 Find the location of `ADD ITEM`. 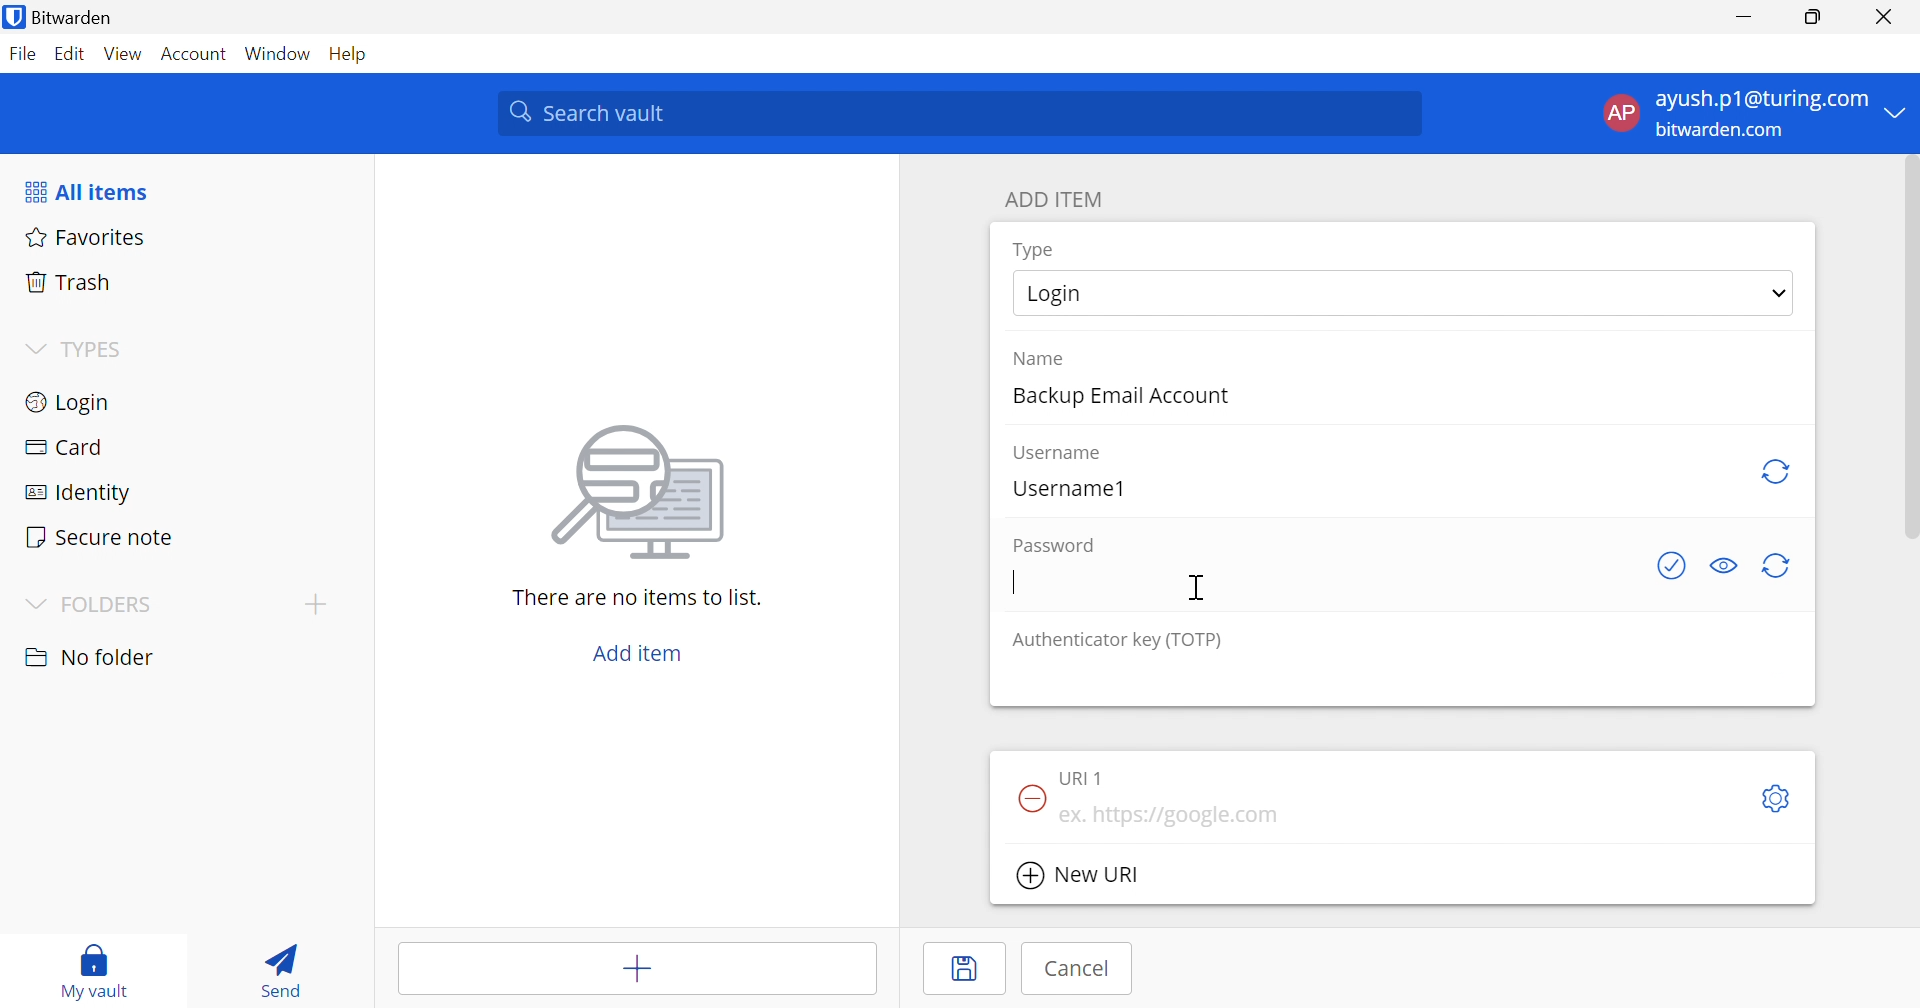

ADD ITEM is located at coordinates (1054, 201).